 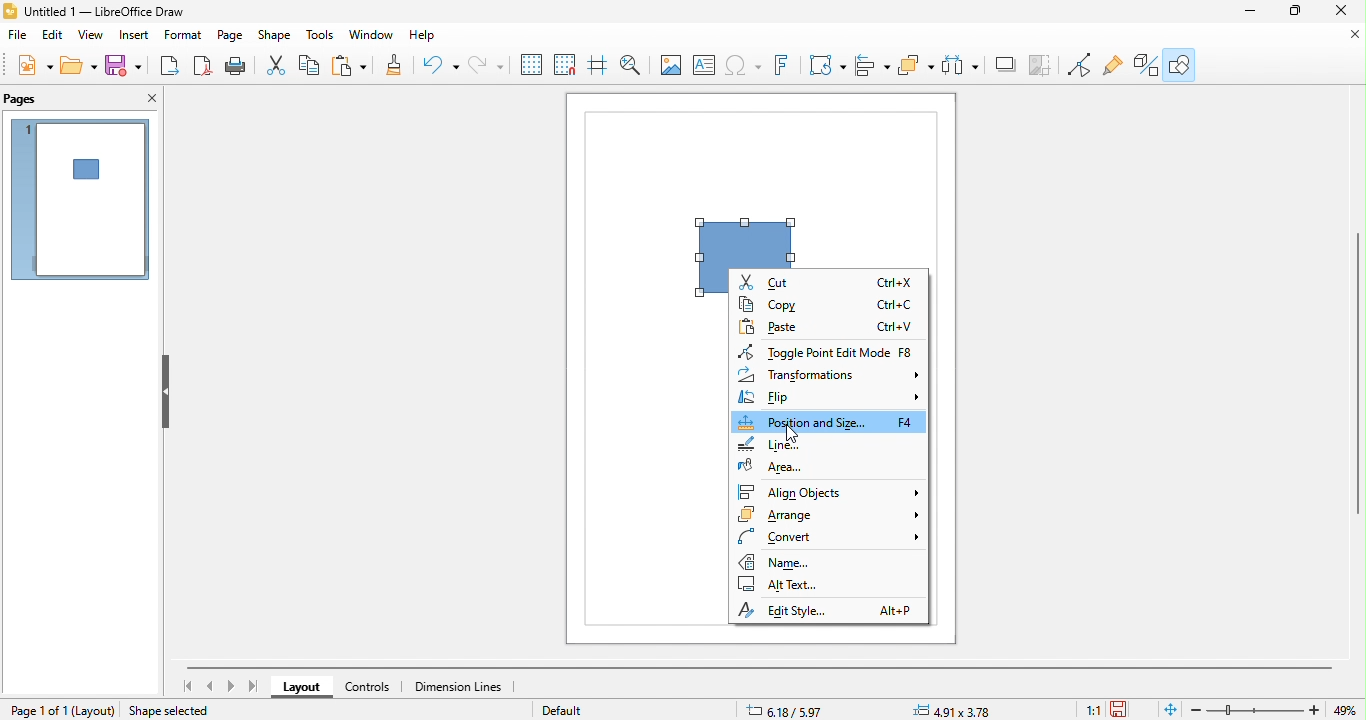 I want to click on name, so click(x=792, y=562).